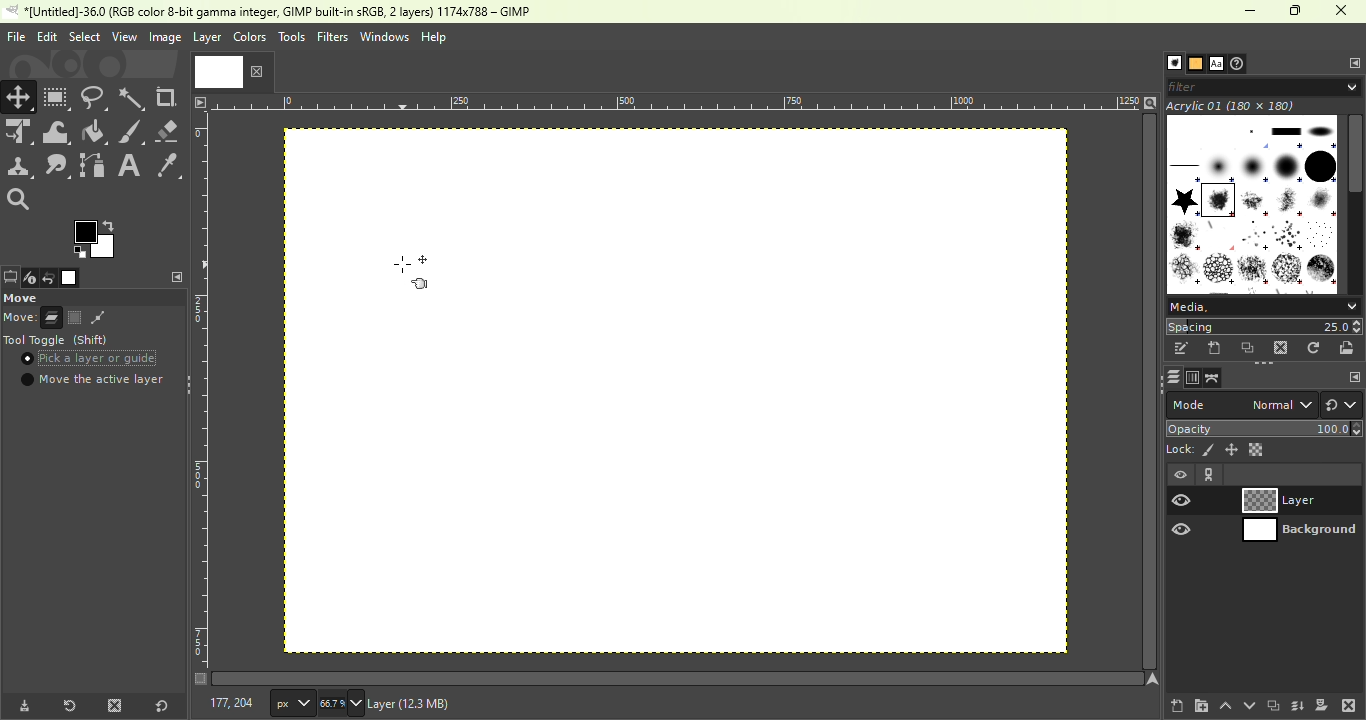 This screenshot has width=1366, height=720. Describe the element at coordinates (1316, 347) in the screenshot. I see `Refresh brushes` at that location.